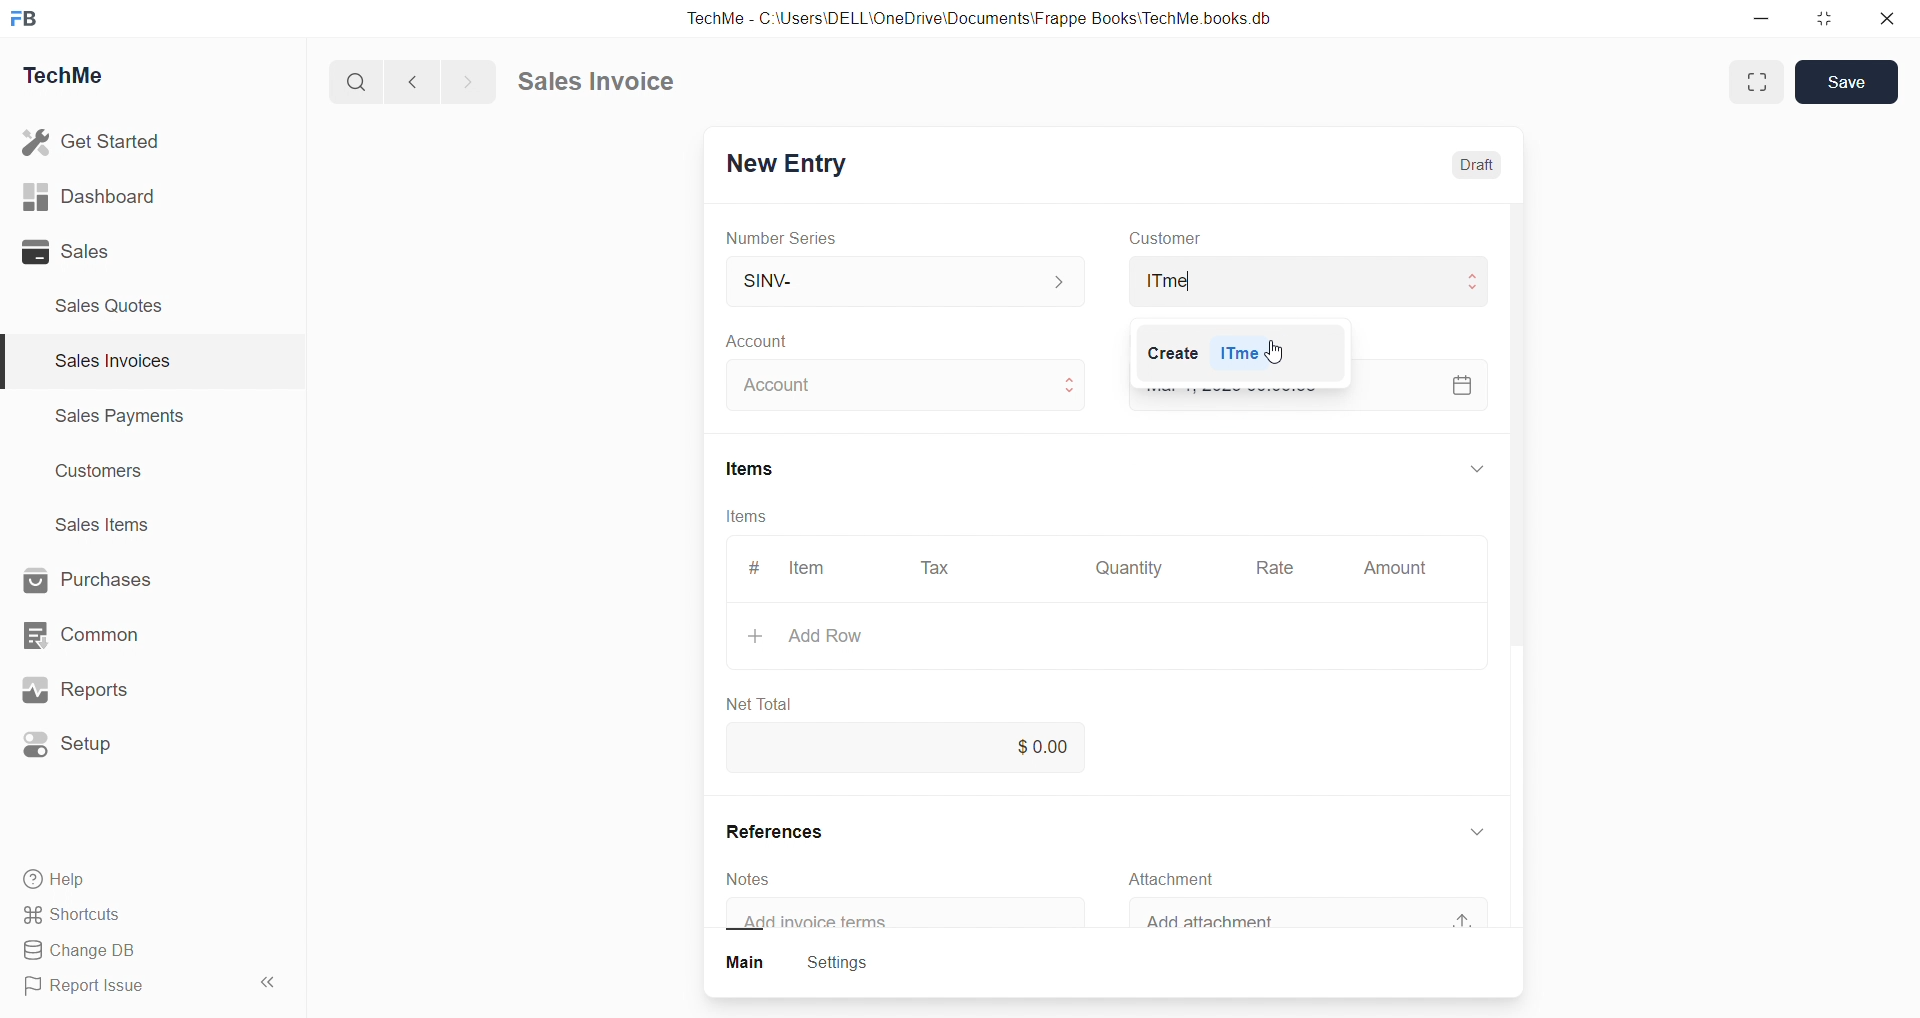  Describe the element at coordinates (850, 964) in the screenshot. I see `Settings` at that location.